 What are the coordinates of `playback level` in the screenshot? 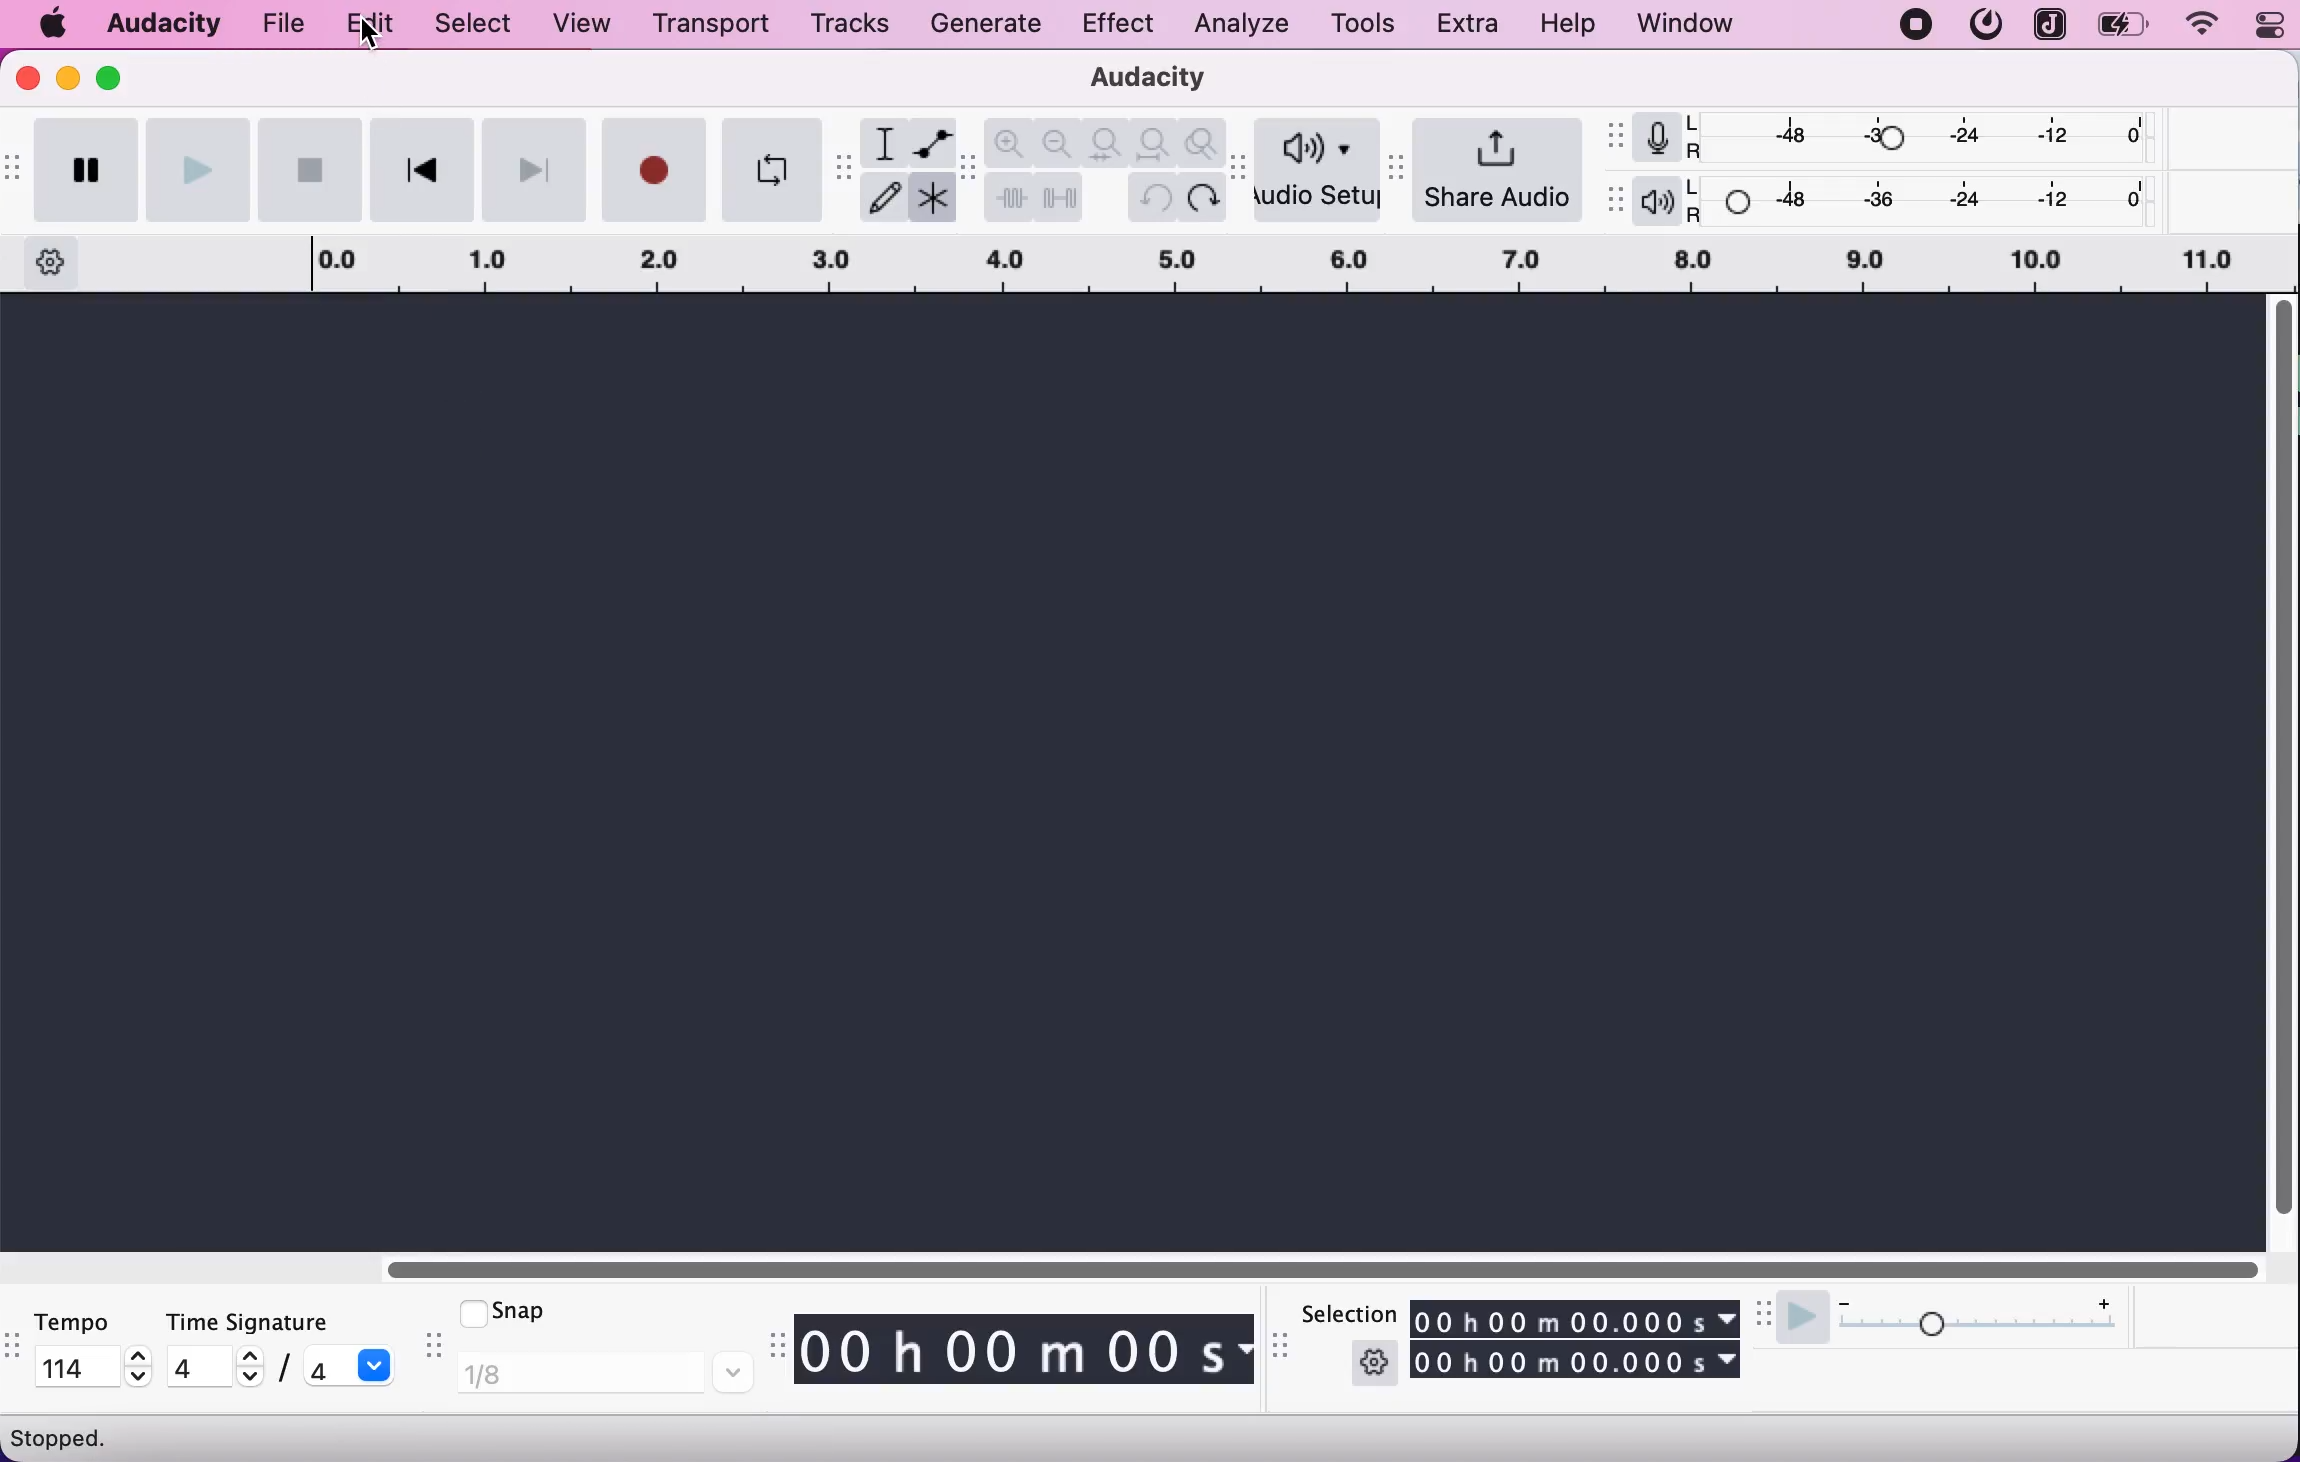 It's located at (1926, 201).